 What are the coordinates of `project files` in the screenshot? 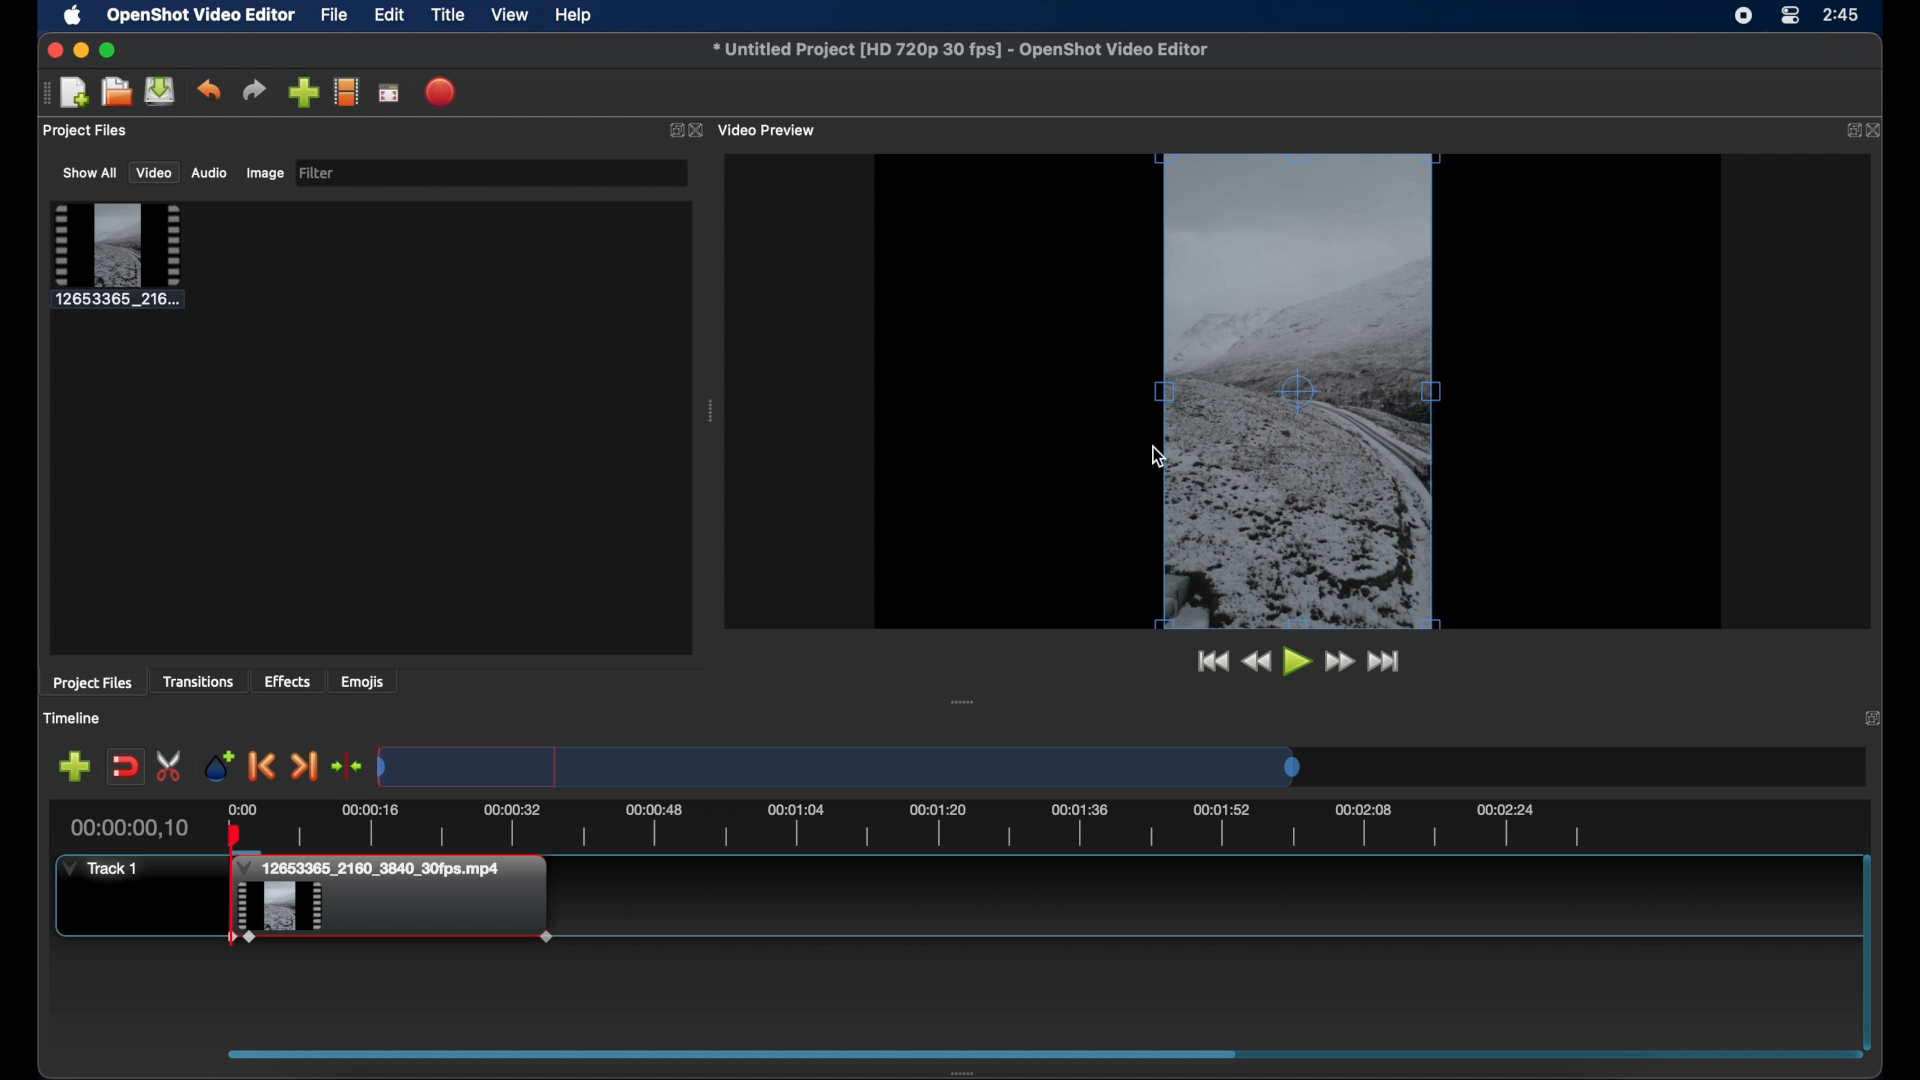 It's located at (94, 684).